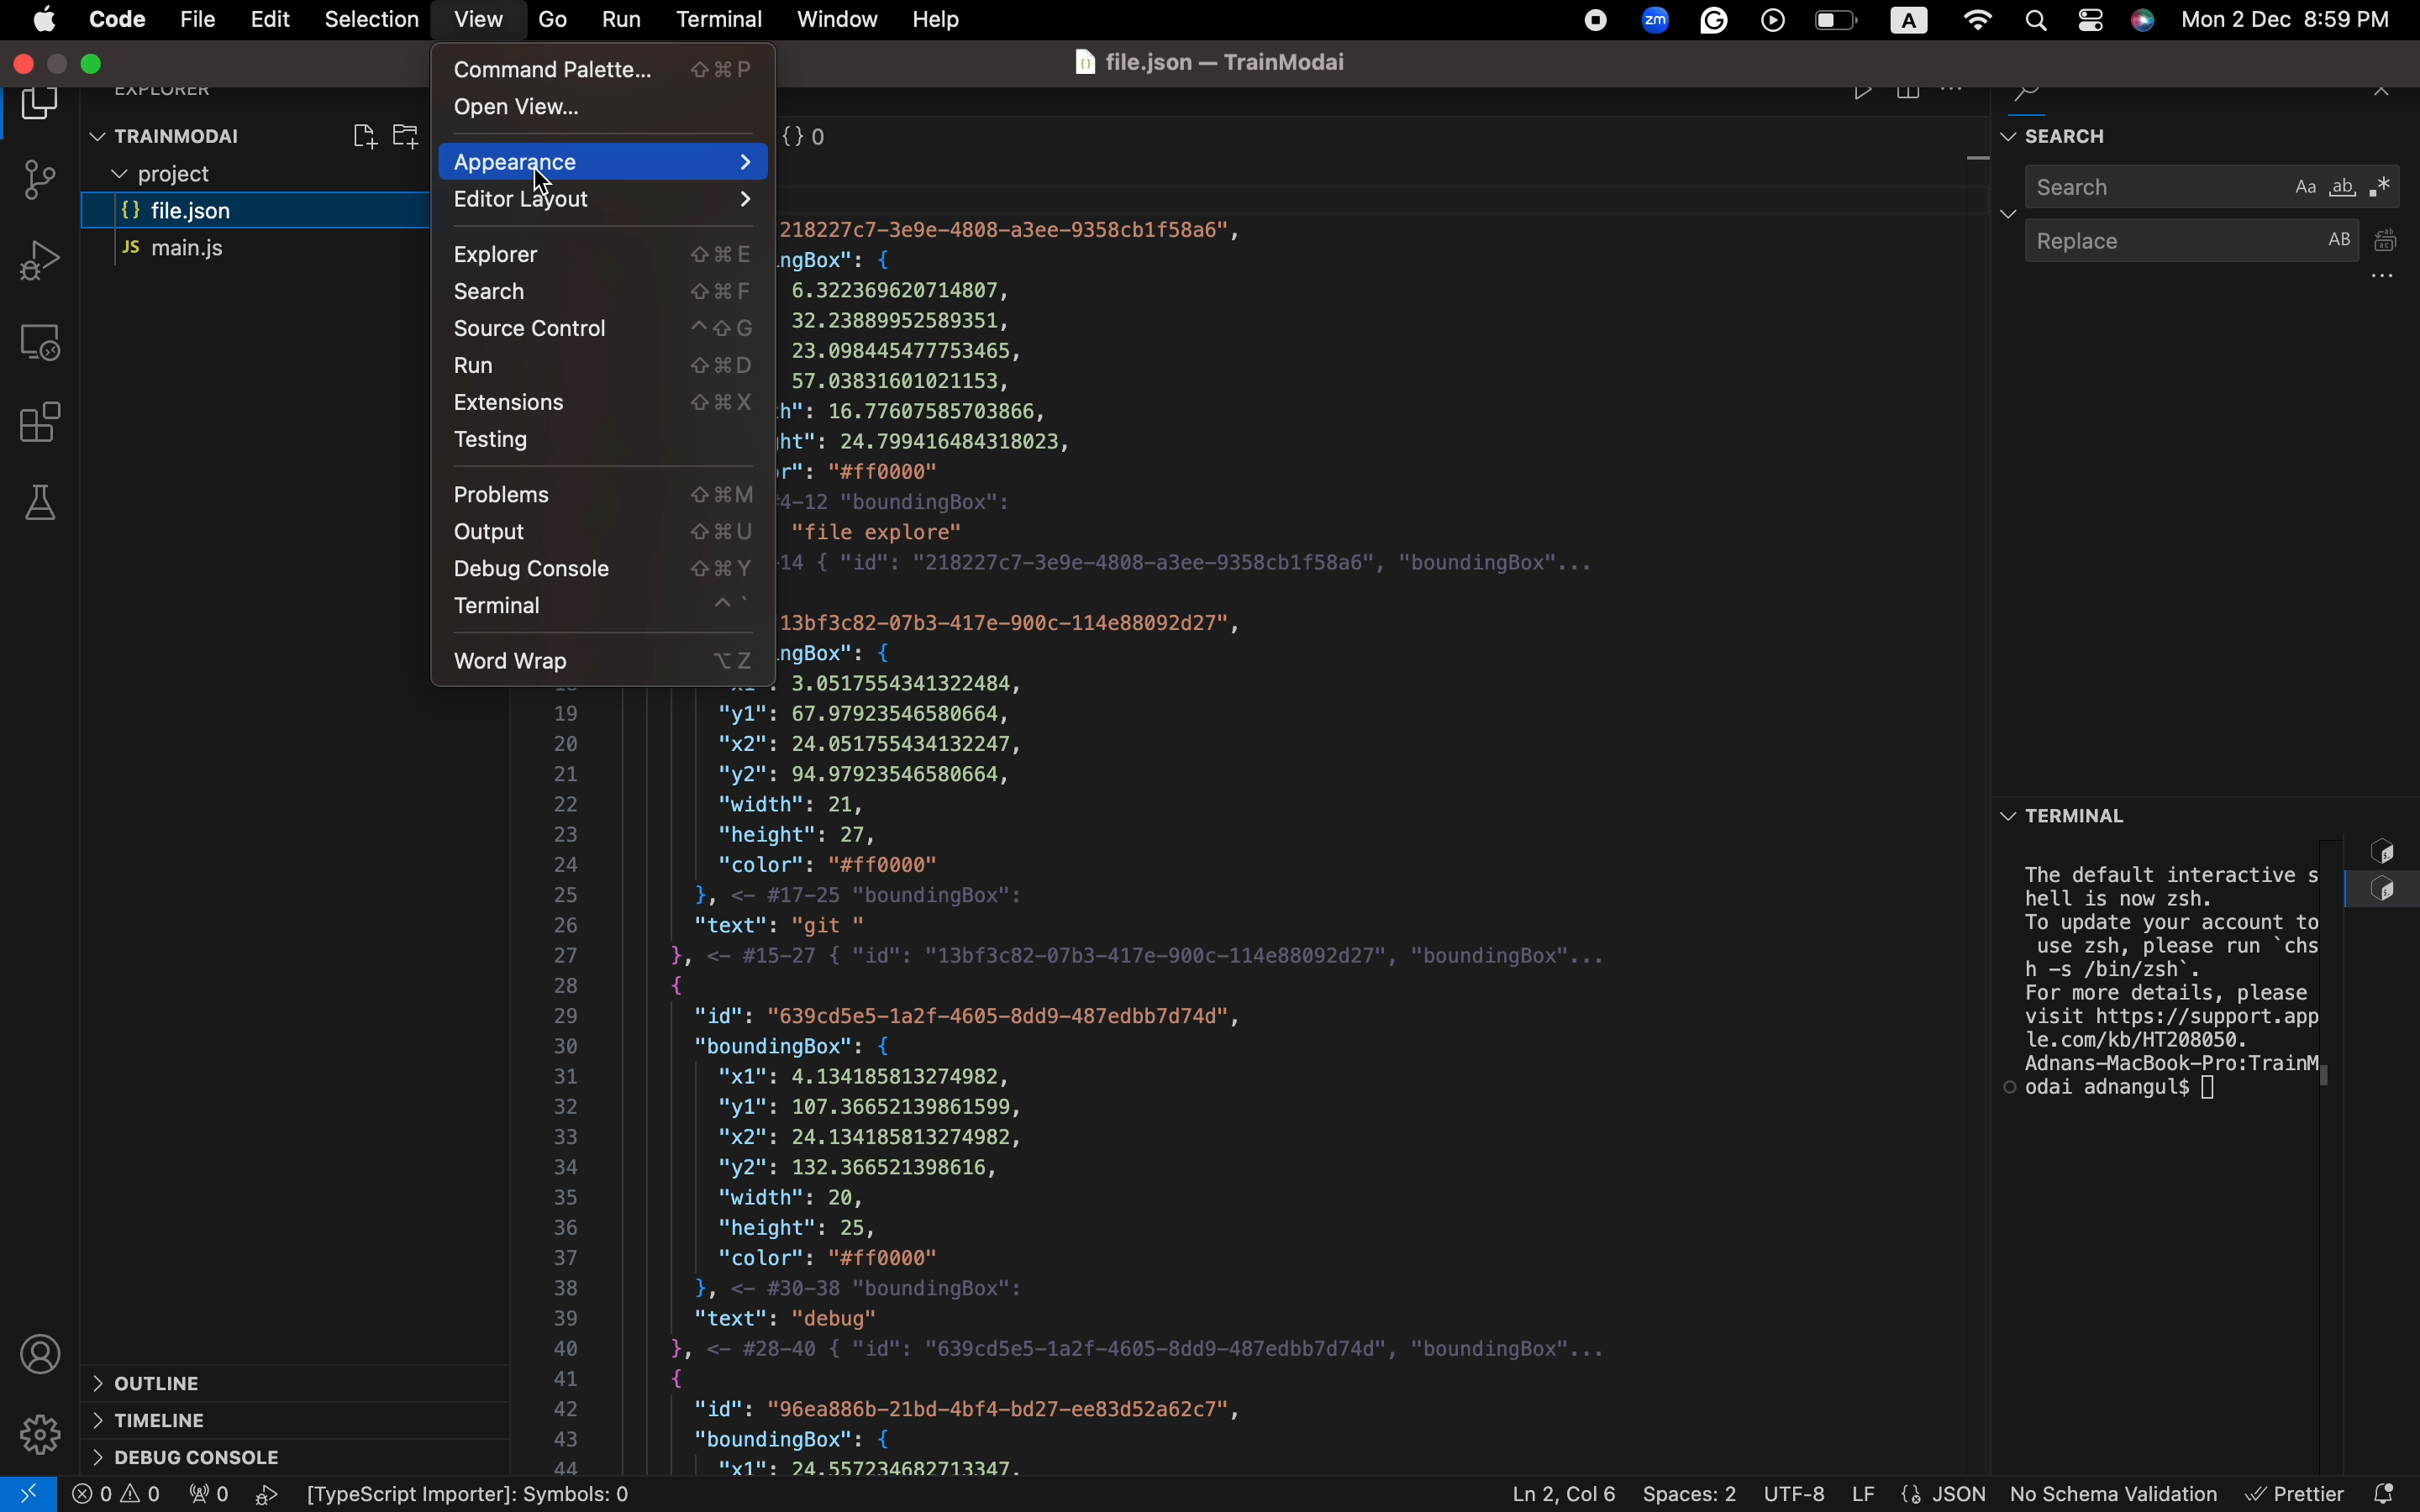 The width and height of the screenshot is (2420, 1512). Describe the element at coordinates (261, 175) in the screenshot. I see `files and folders` at that location.